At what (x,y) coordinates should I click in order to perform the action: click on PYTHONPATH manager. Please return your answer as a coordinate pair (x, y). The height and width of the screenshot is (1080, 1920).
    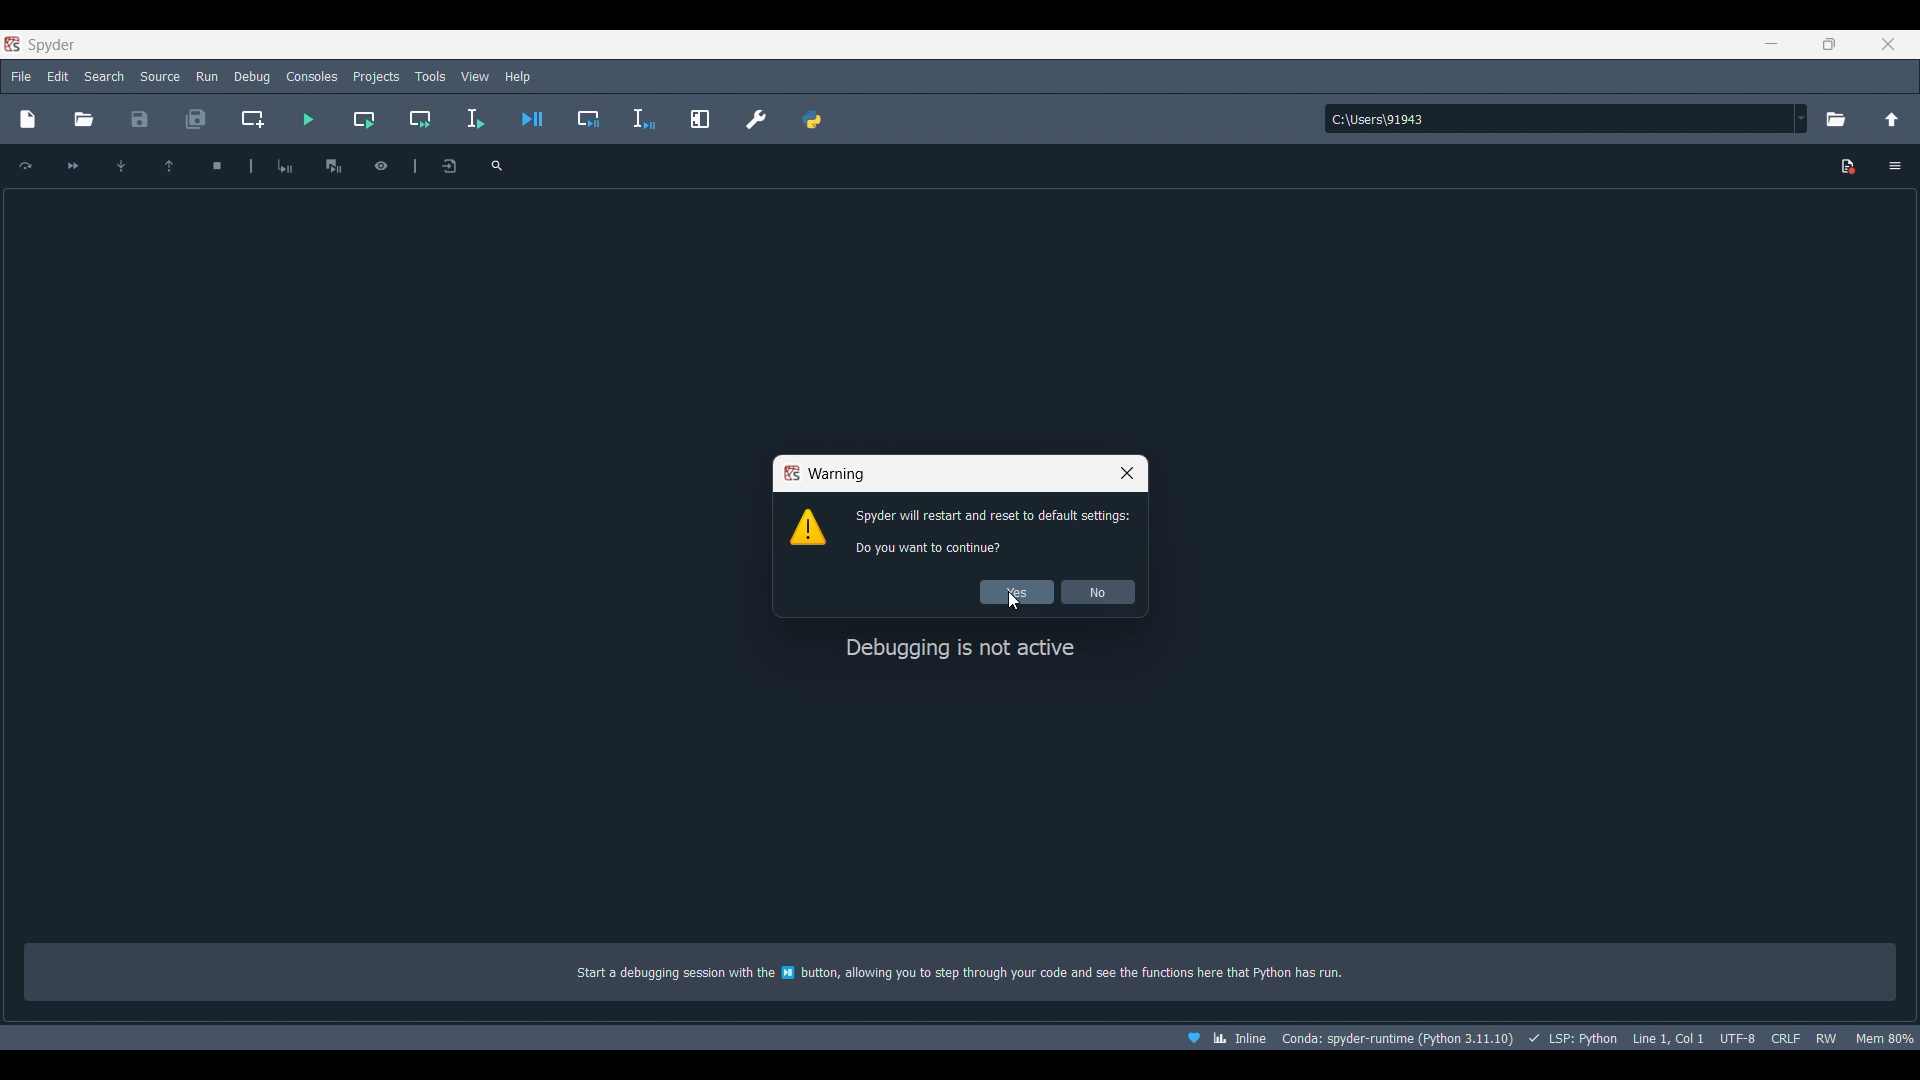
    Looking at the image, I should click on (812, 119).